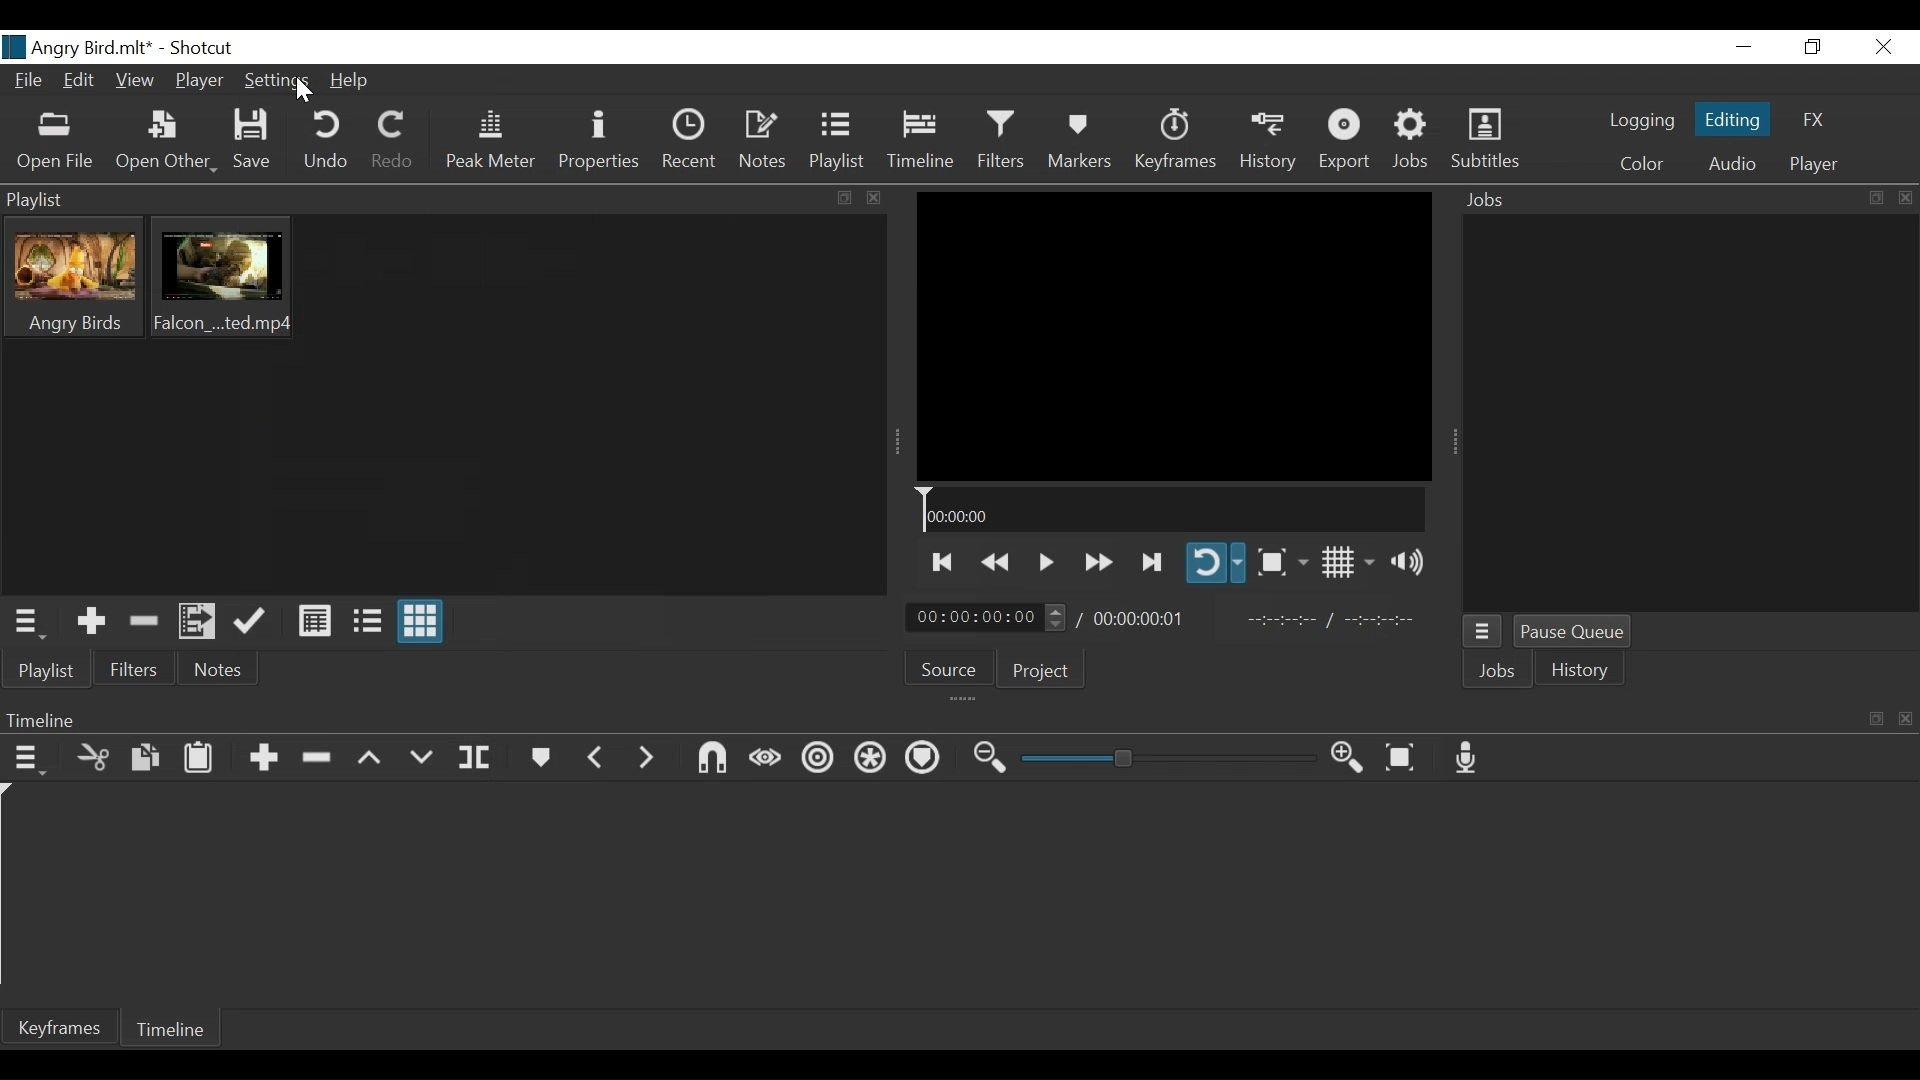 The image size is (1920, 1080). Describe the element at coordinates (1216, 563) in the screenshot. I see `Toggle player looping` at that location.